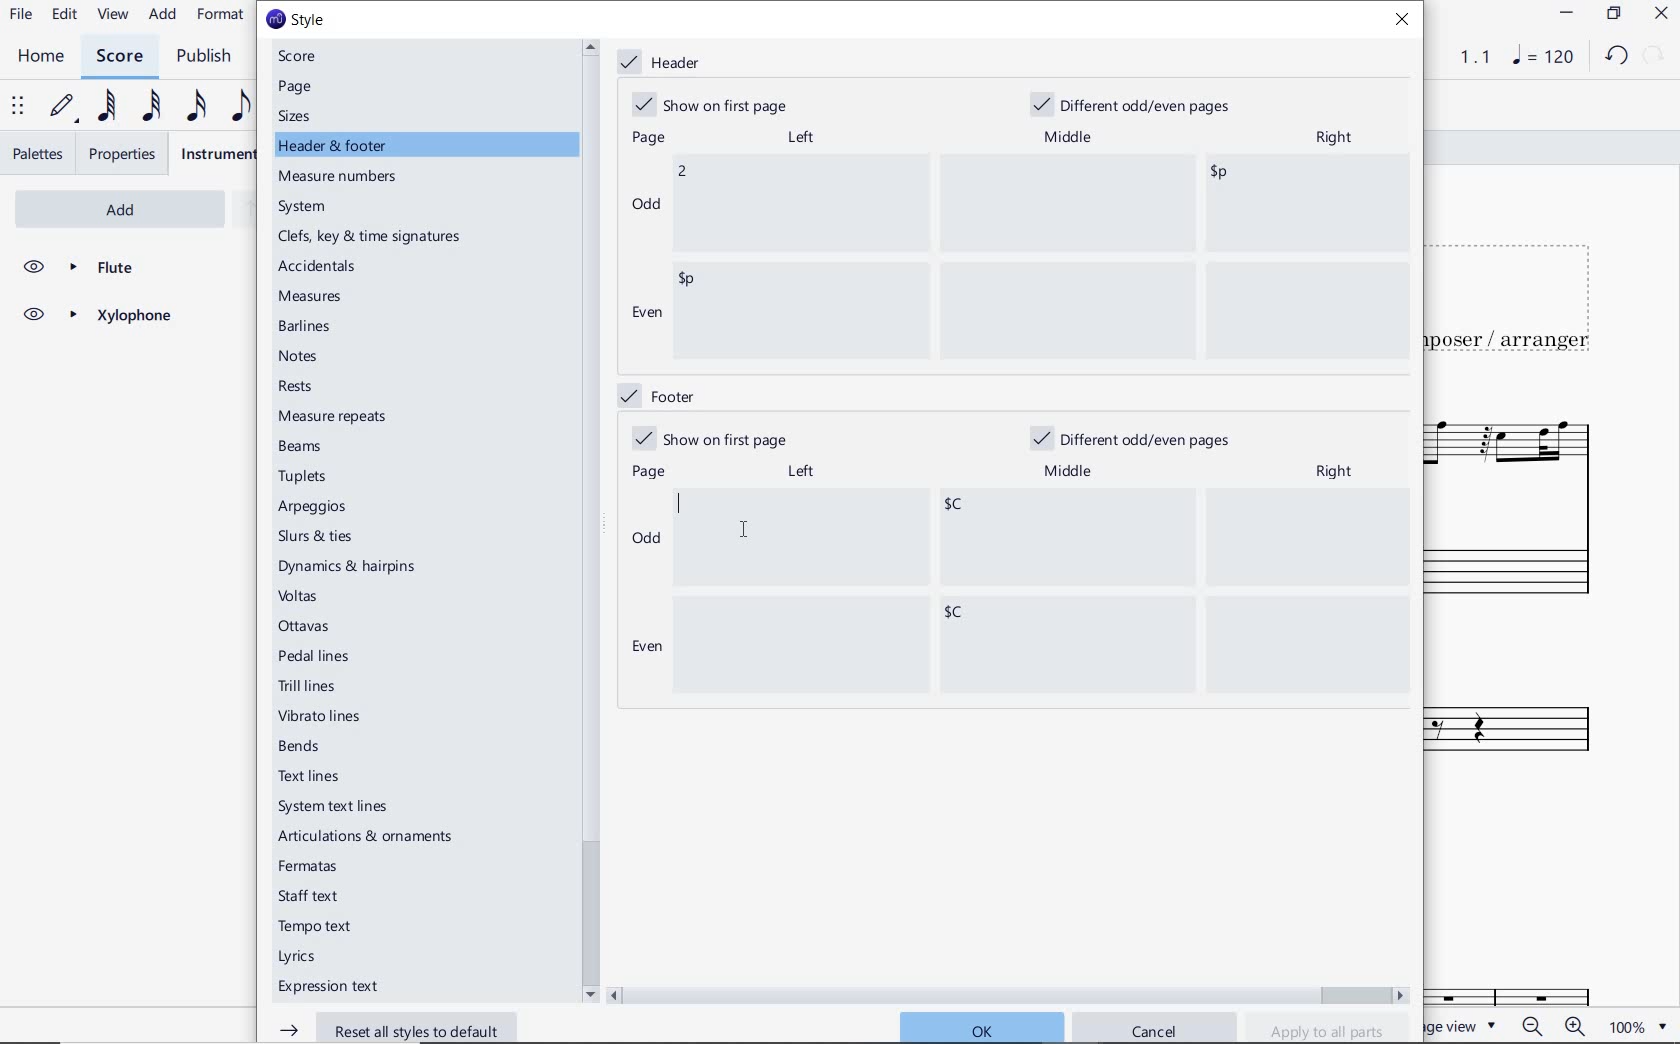 This screenshot has width=1680, height=1044. I want to click on page, so click(650, 471).